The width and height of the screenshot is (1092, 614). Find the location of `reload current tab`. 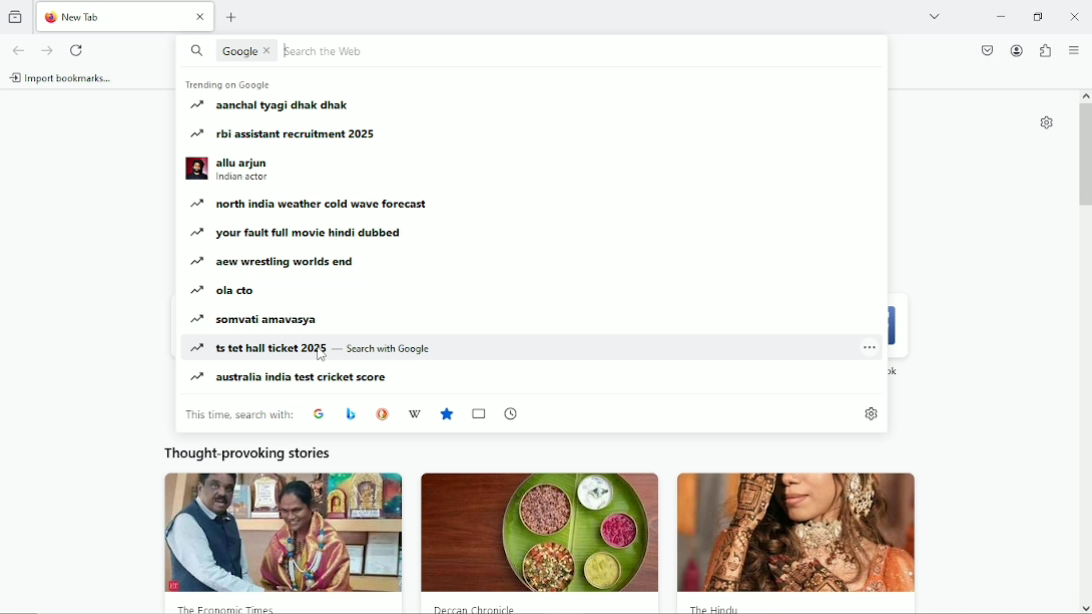

reload current tab is located at coordinates (76, 50).